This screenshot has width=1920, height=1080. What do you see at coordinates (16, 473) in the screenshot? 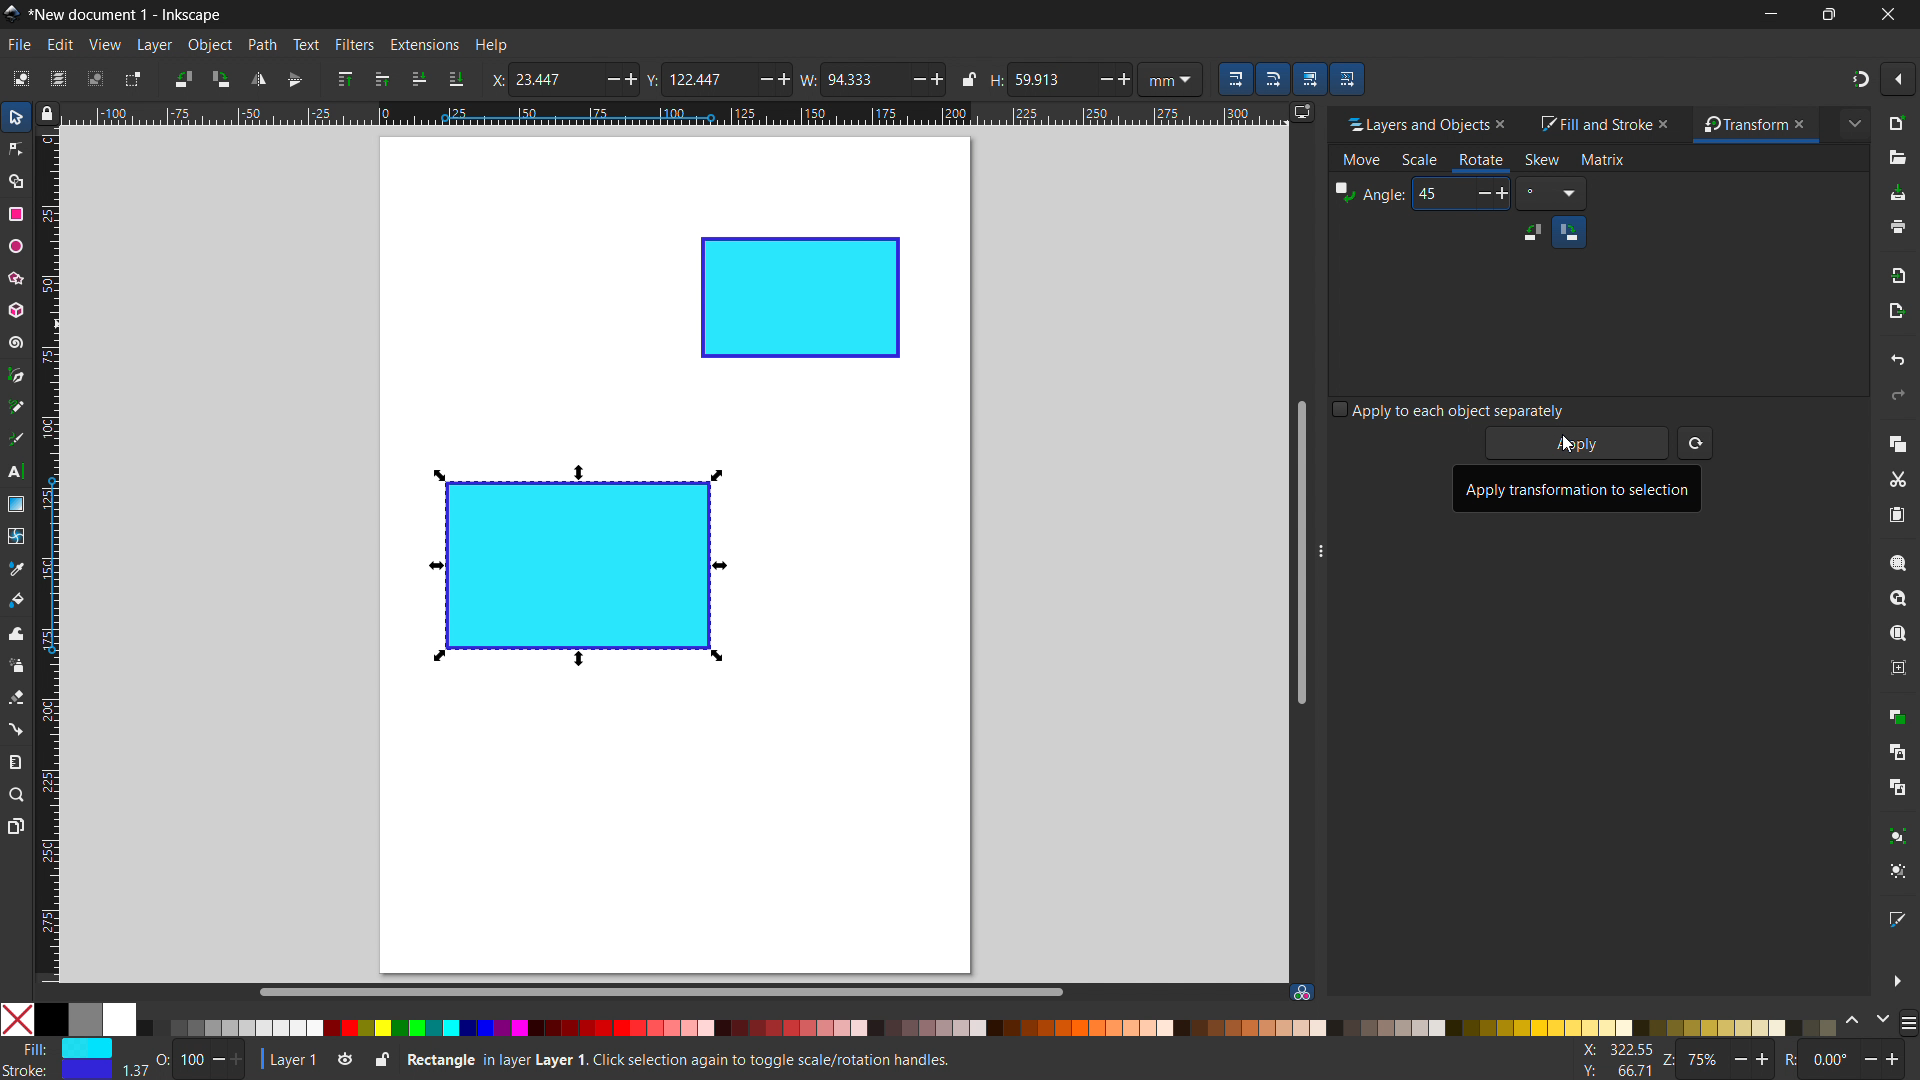
I see `text tool` at bounding box center [16, 473].